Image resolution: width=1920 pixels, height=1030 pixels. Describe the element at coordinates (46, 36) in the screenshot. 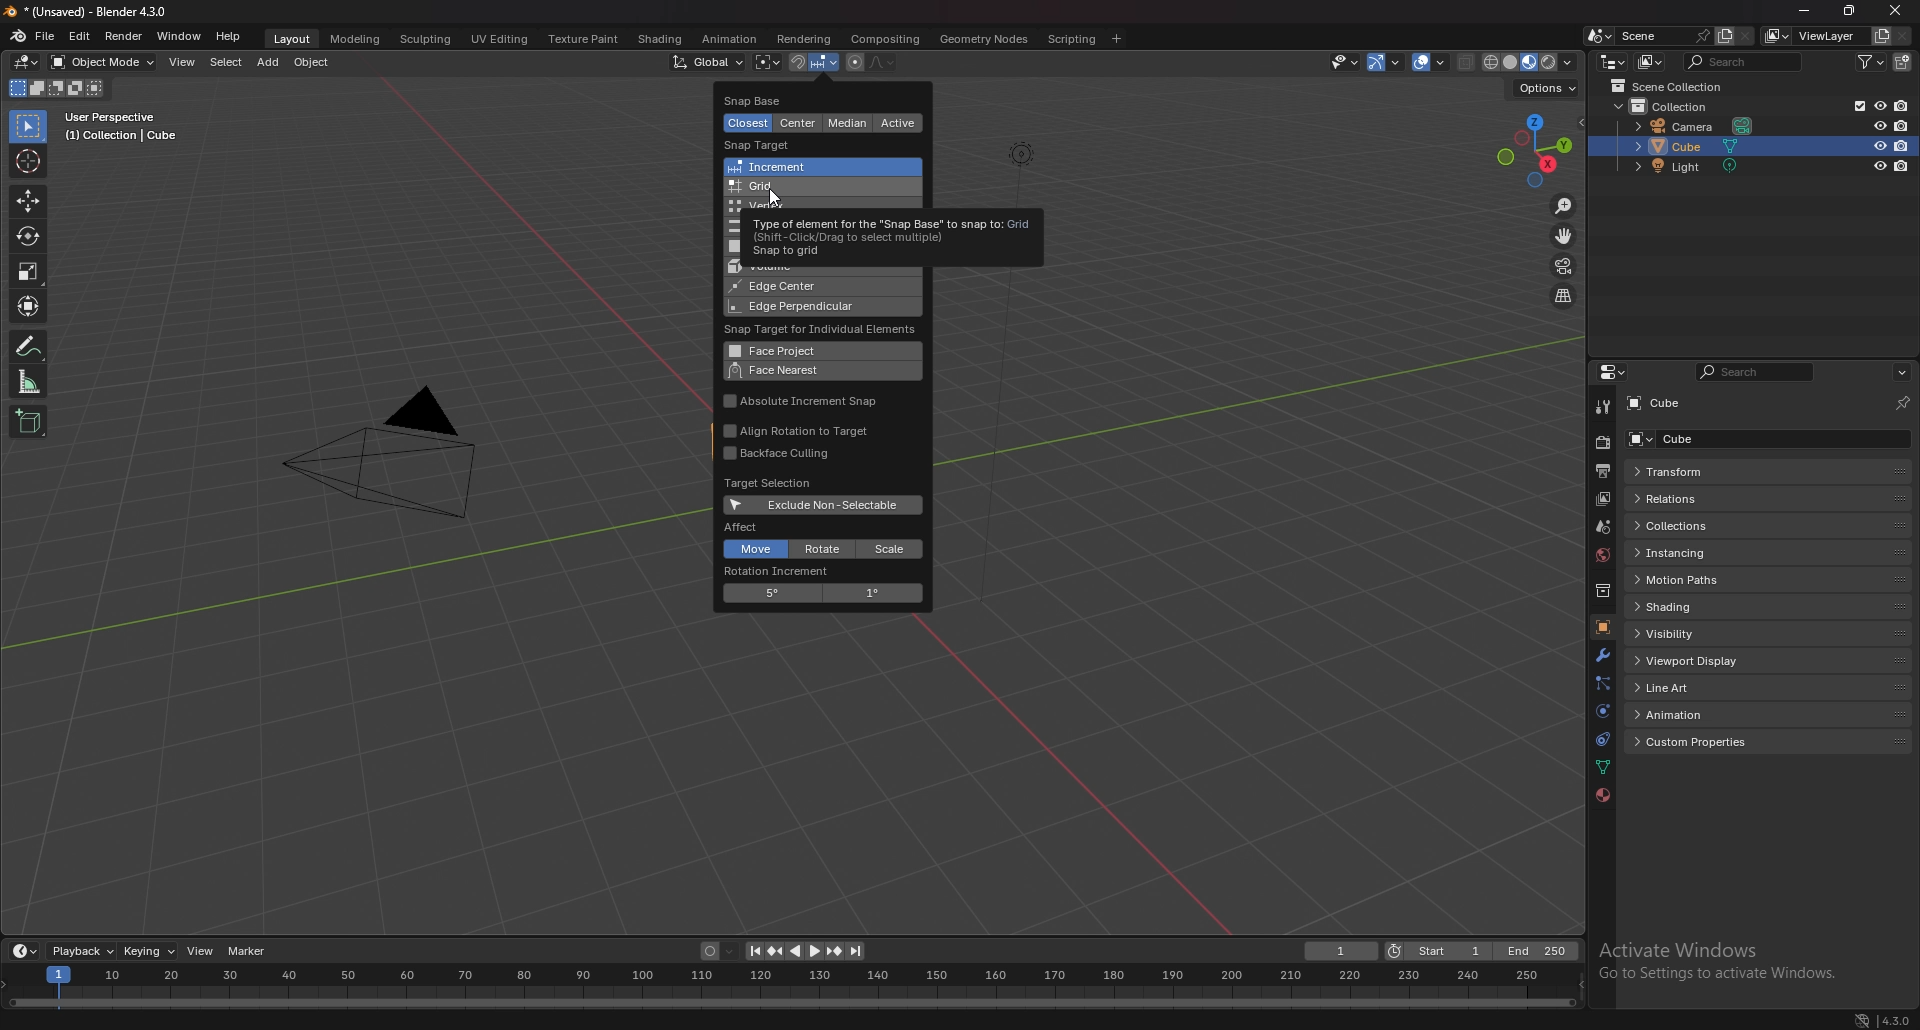

I see `file` at that location.